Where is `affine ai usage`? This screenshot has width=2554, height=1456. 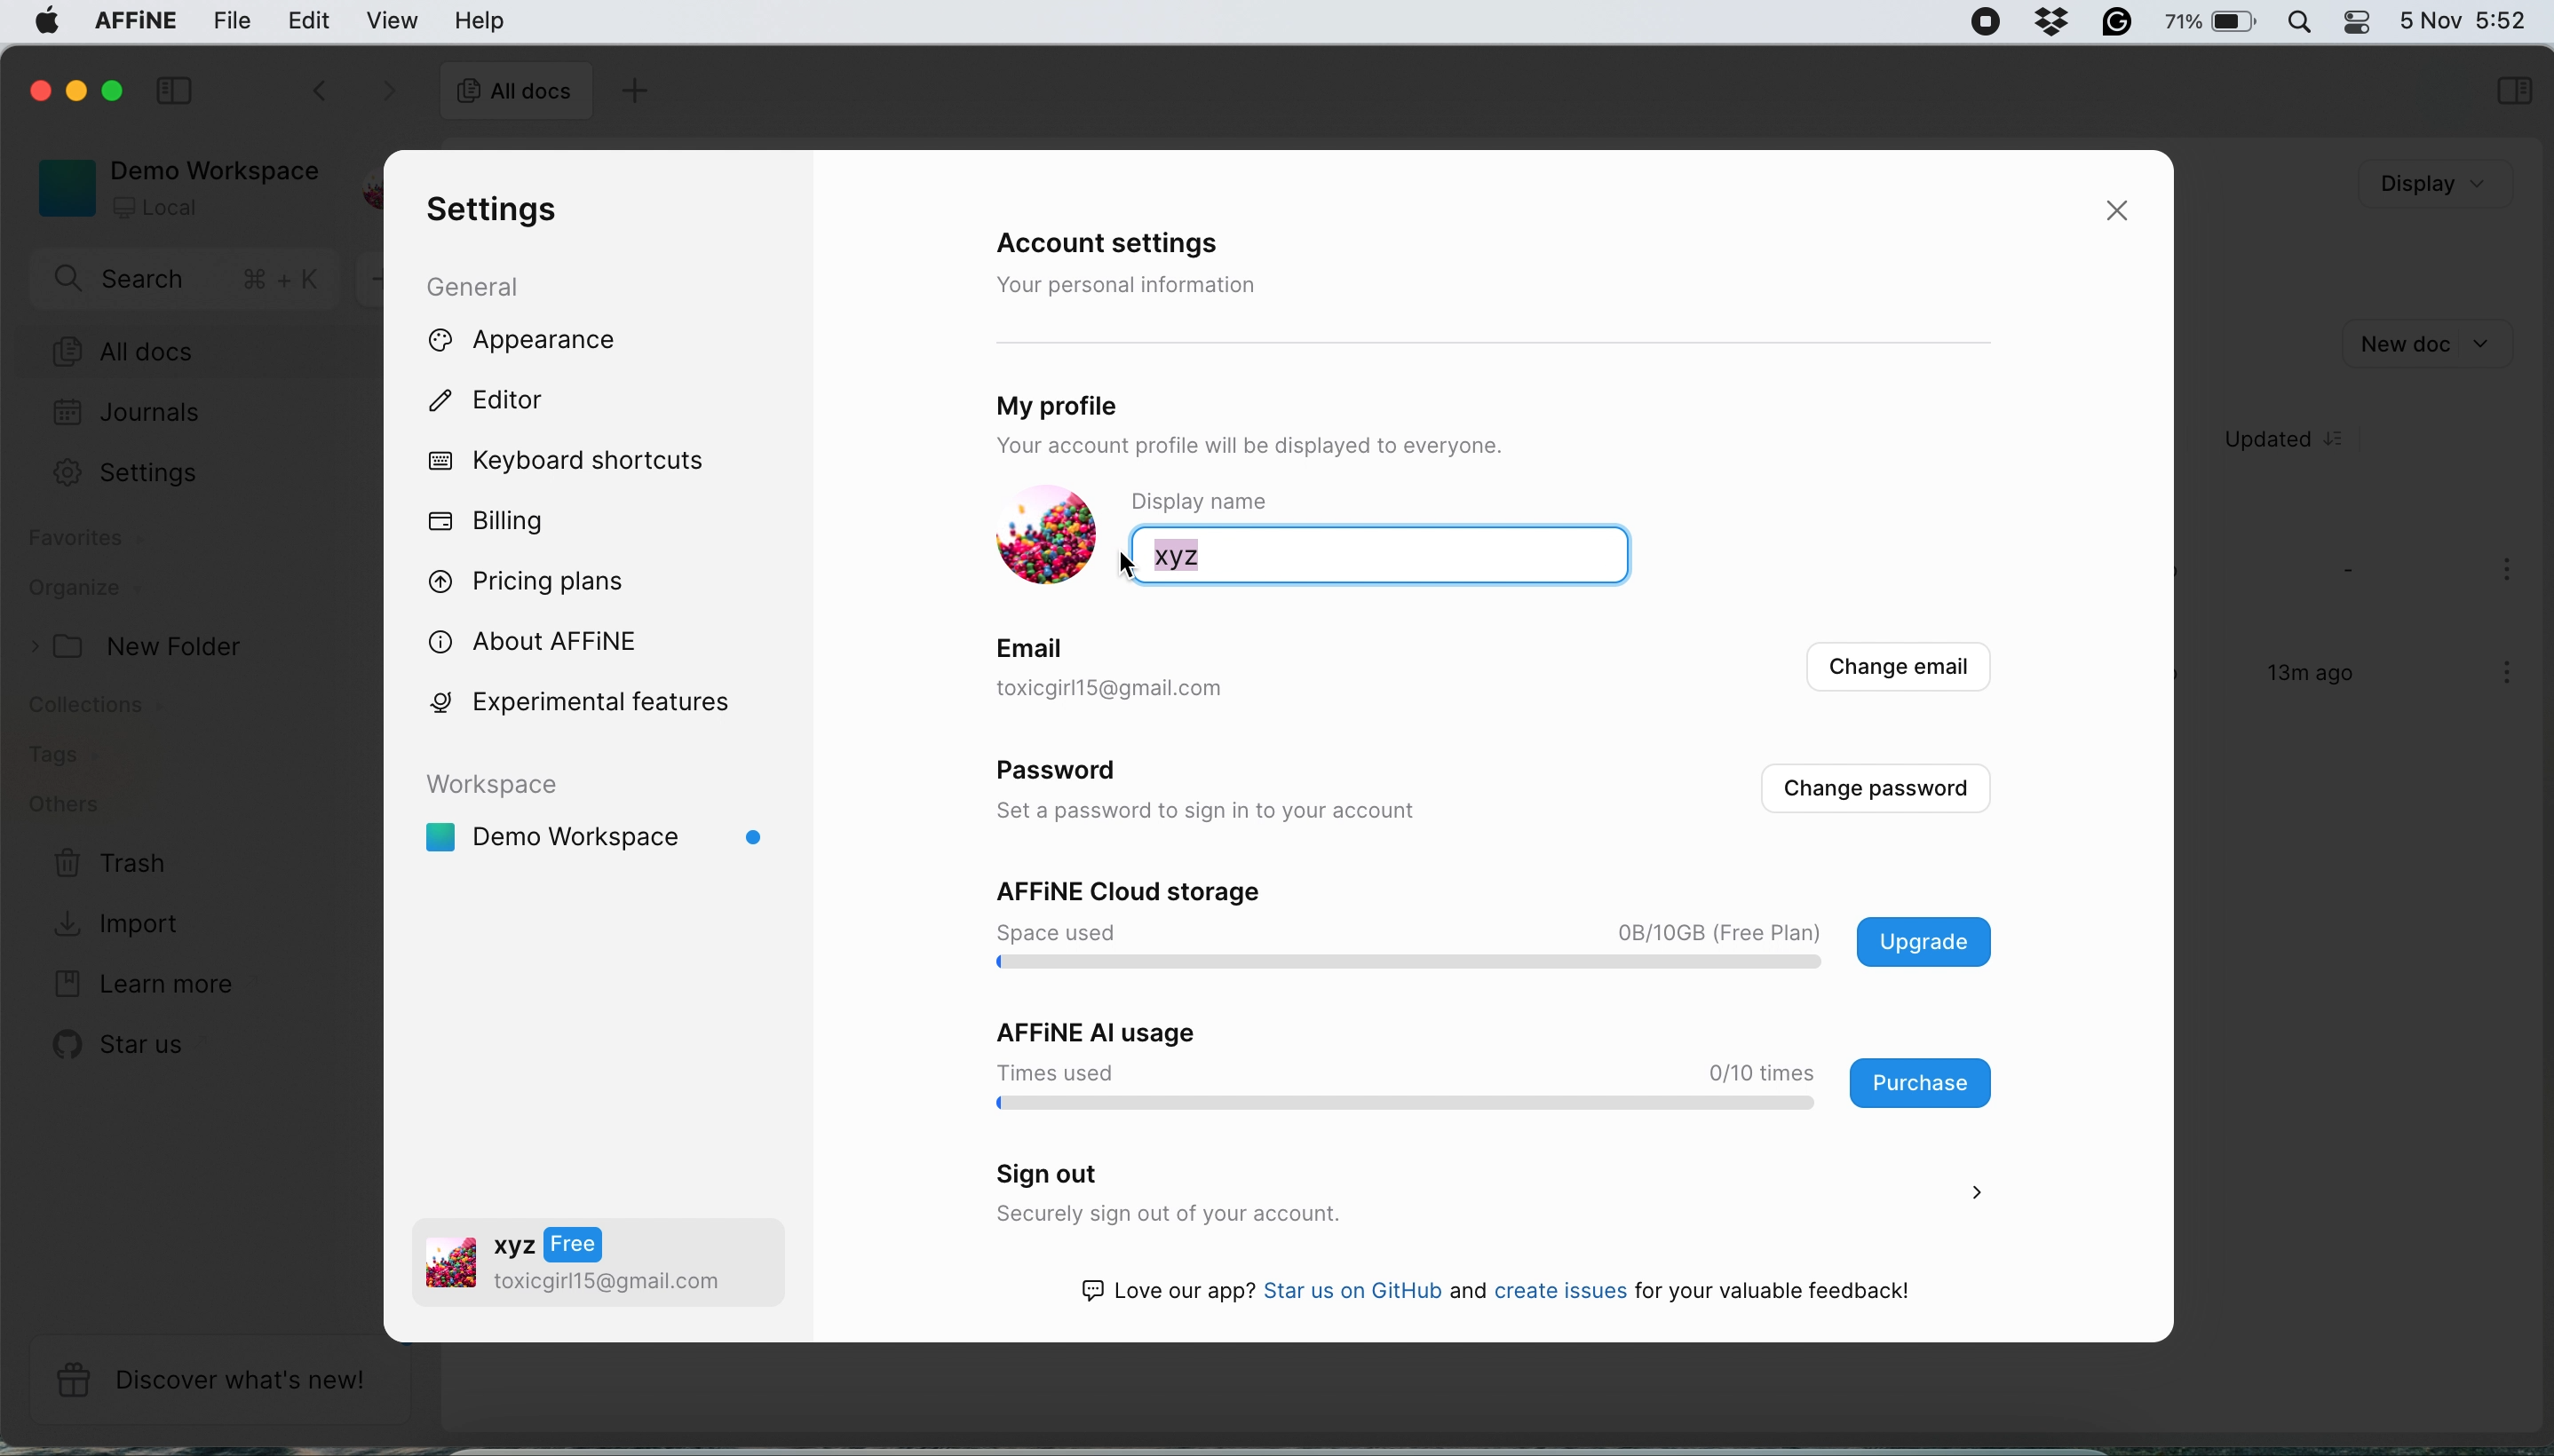 affine ai usage is located at coordinates (1483, 1064).